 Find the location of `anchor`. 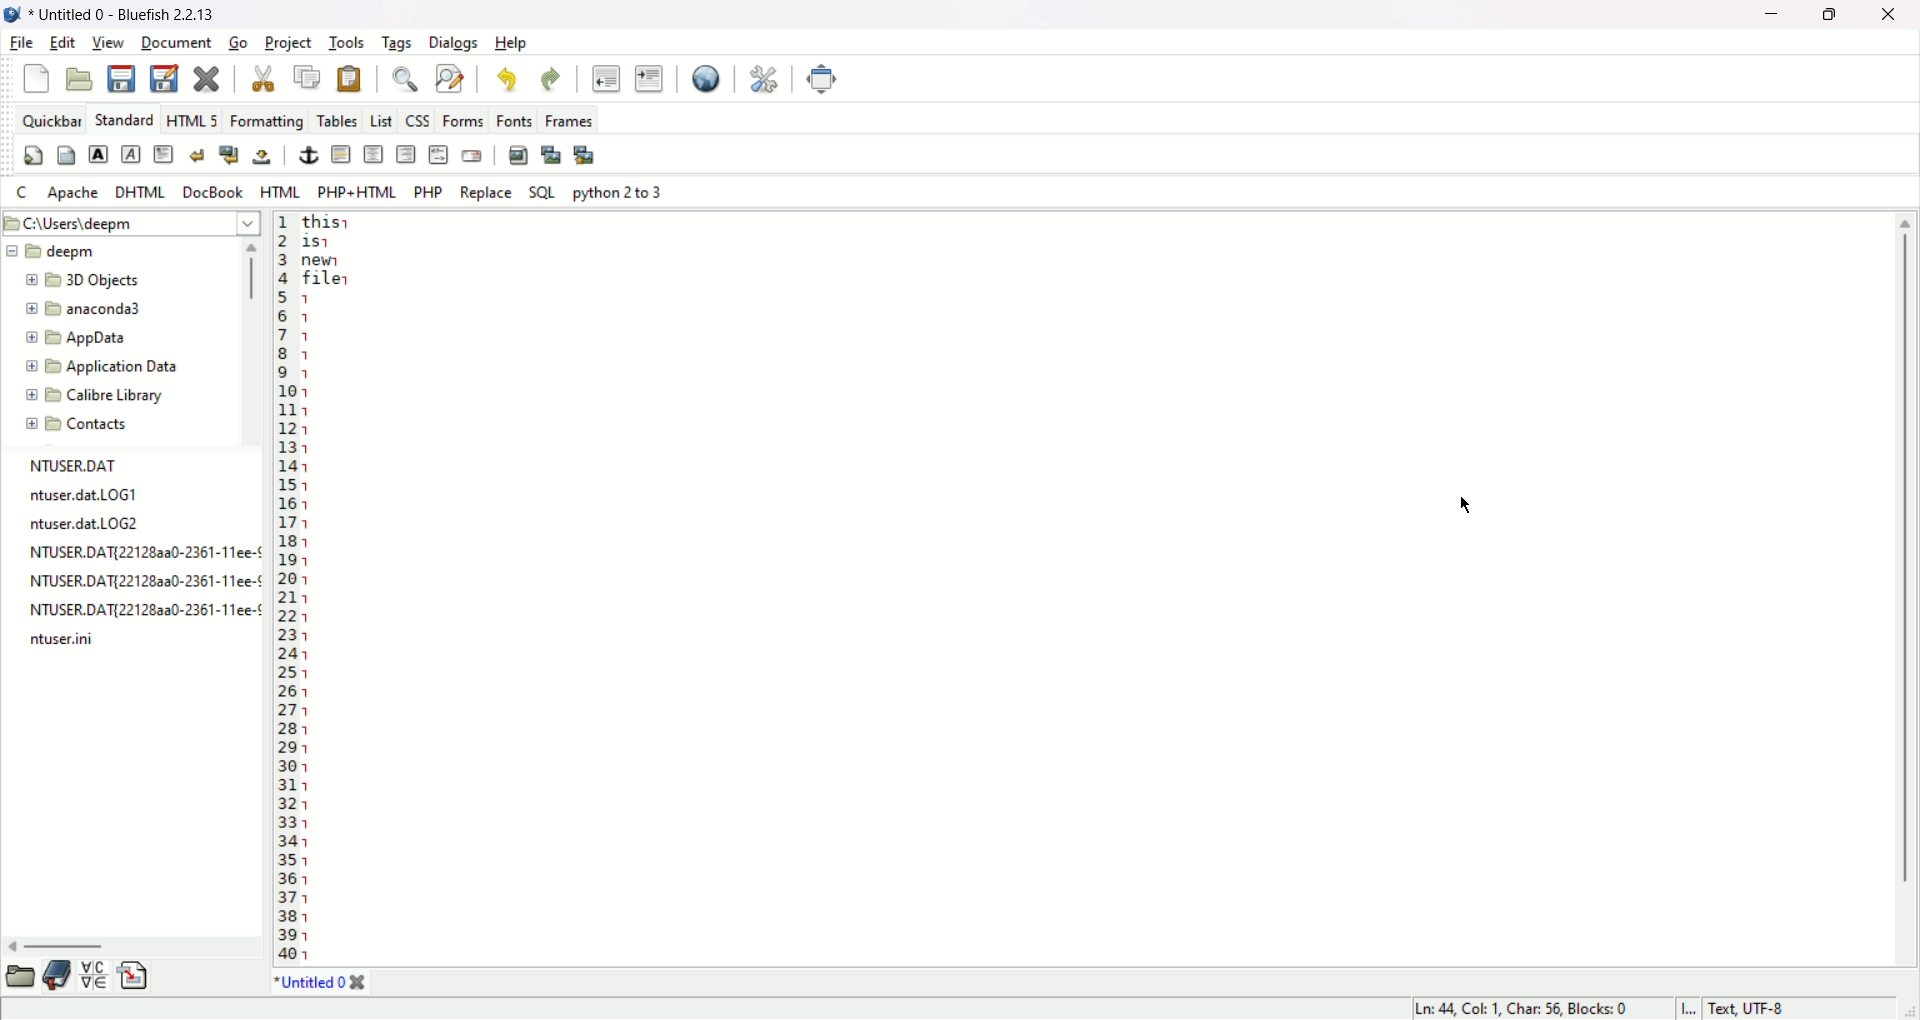

anchor is located at coordinates (308, 155).